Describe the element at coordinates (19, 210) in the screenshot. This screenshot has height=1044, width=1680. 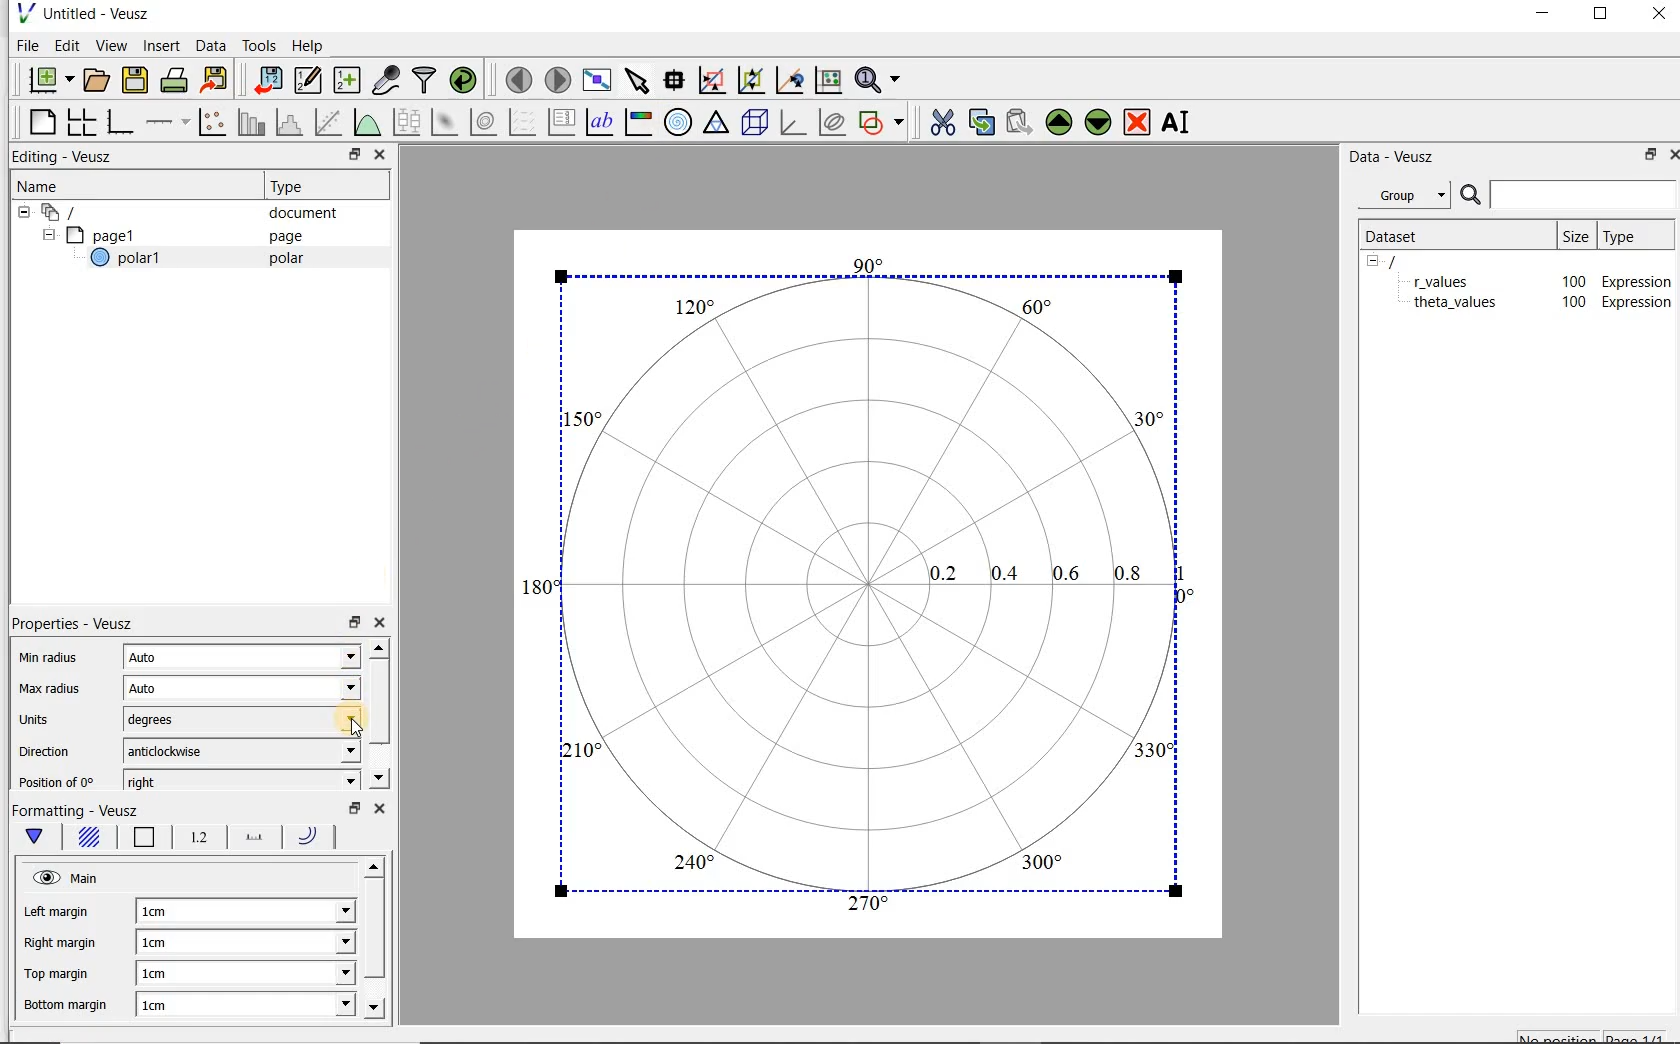
I see `hide sub menu` at that location.